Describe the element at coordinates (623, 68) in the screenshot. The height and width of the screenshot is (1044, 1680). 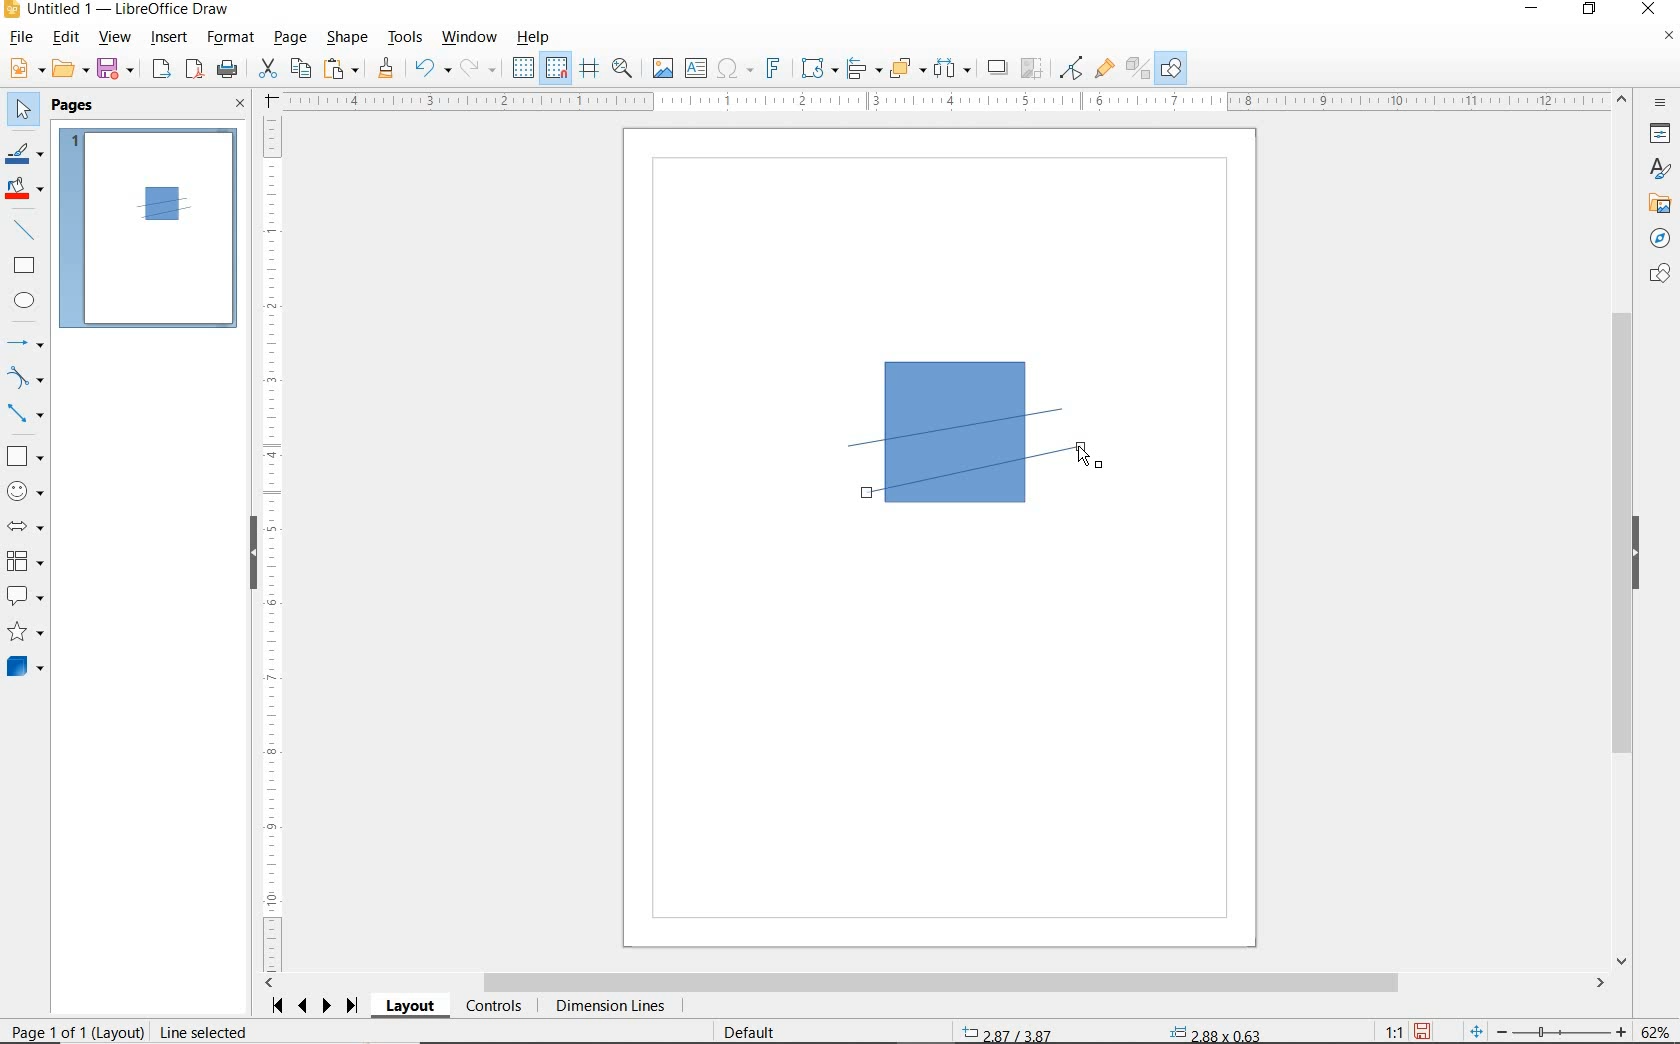
I see `ZOOM & PAN` at that location.